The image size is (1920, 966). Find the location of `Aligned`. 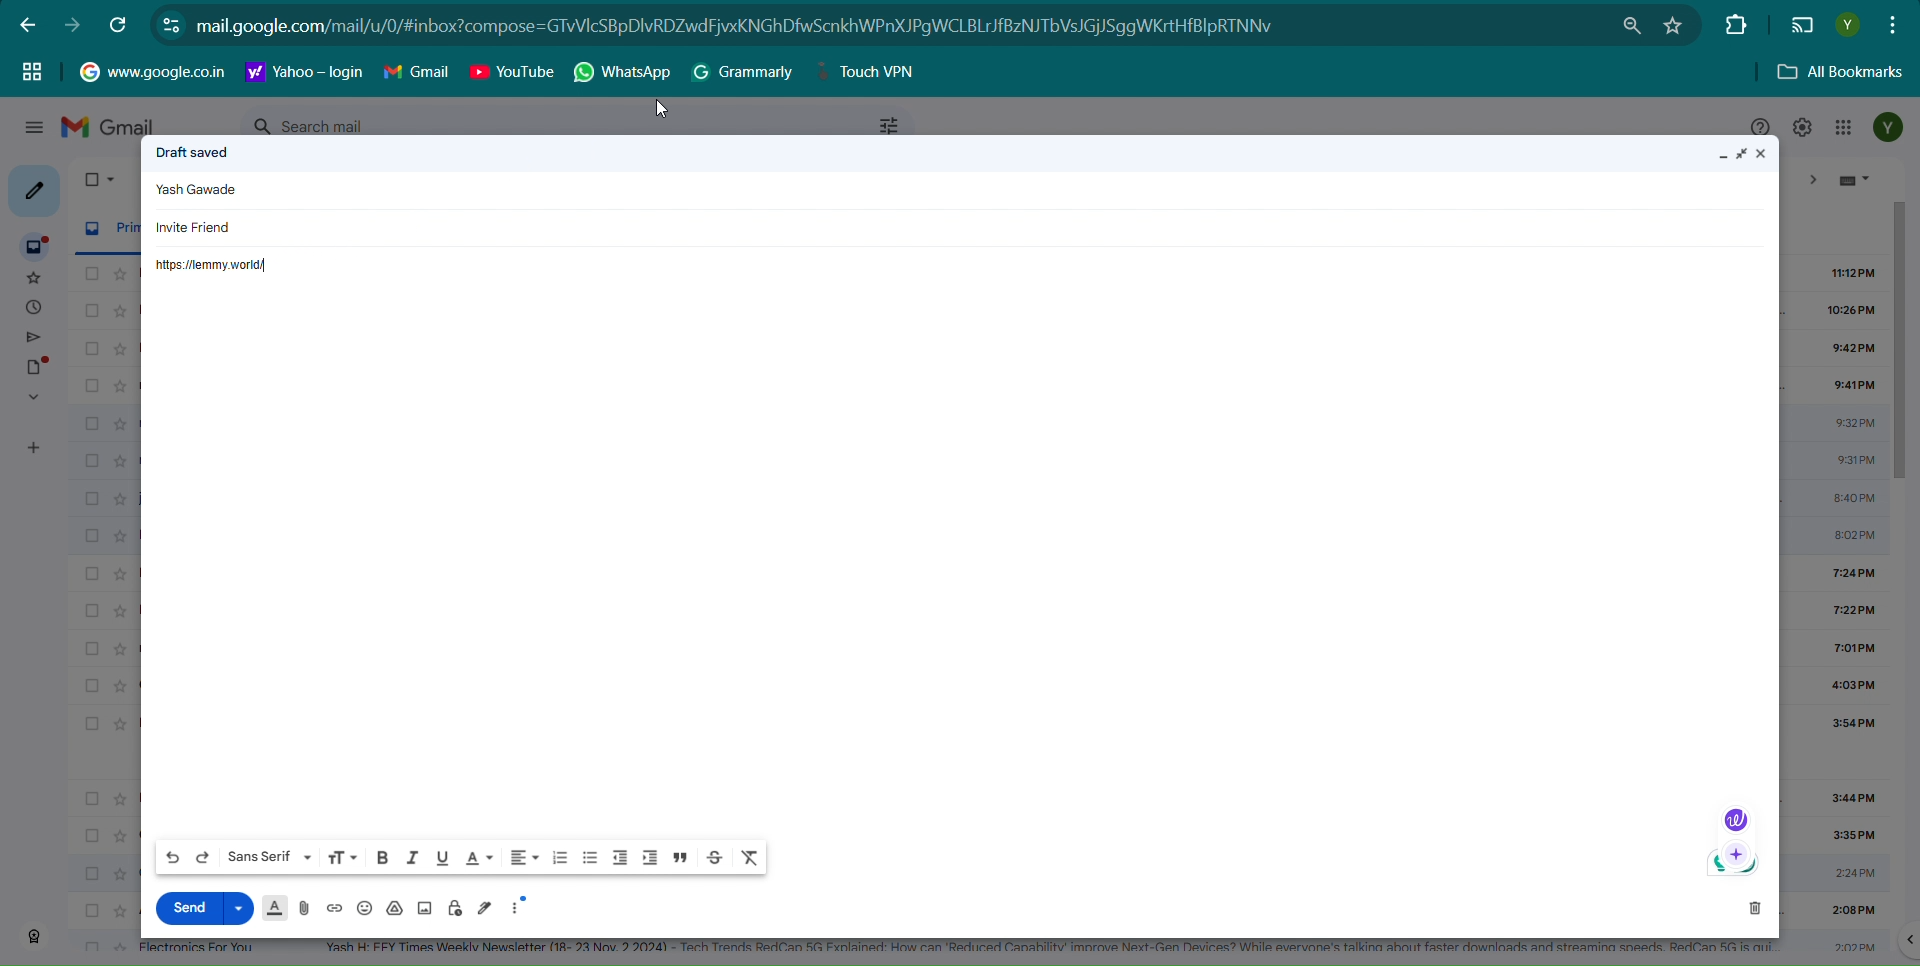

Aligned is located at coordinates (524, 858).